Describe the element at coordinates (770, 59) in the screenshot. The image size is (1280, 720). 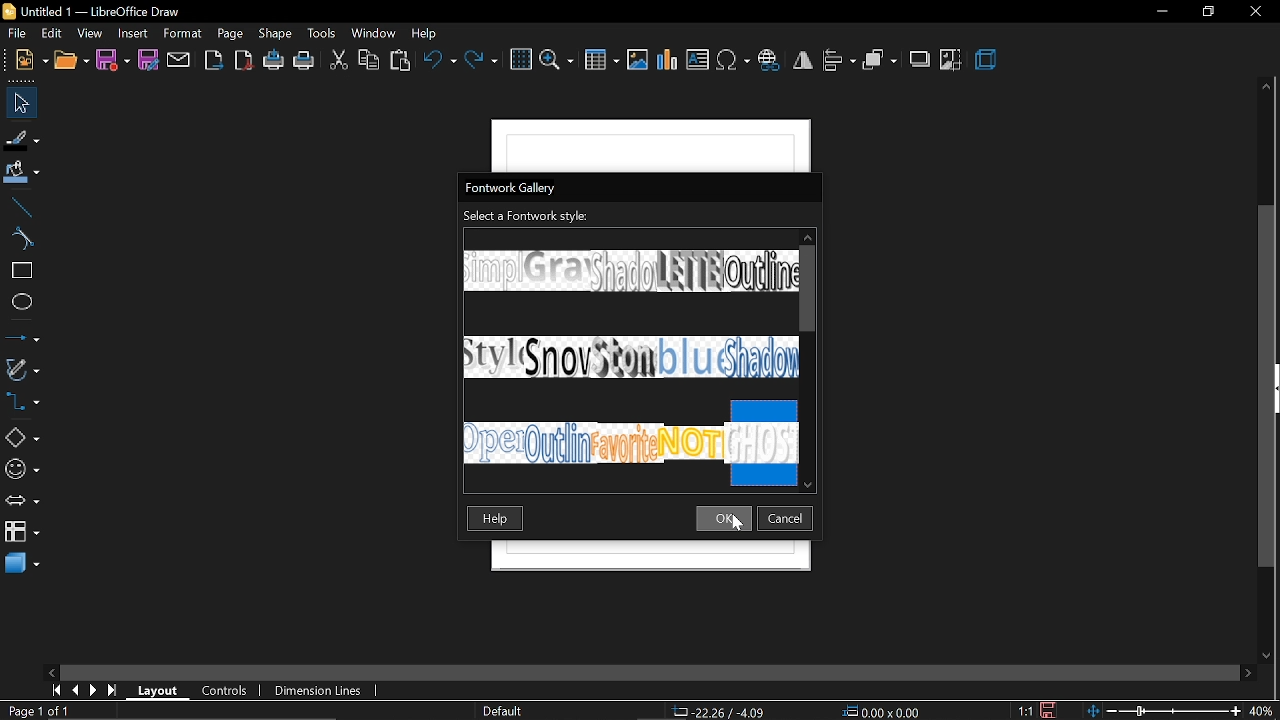
I see `insert hyperlink` at that location.